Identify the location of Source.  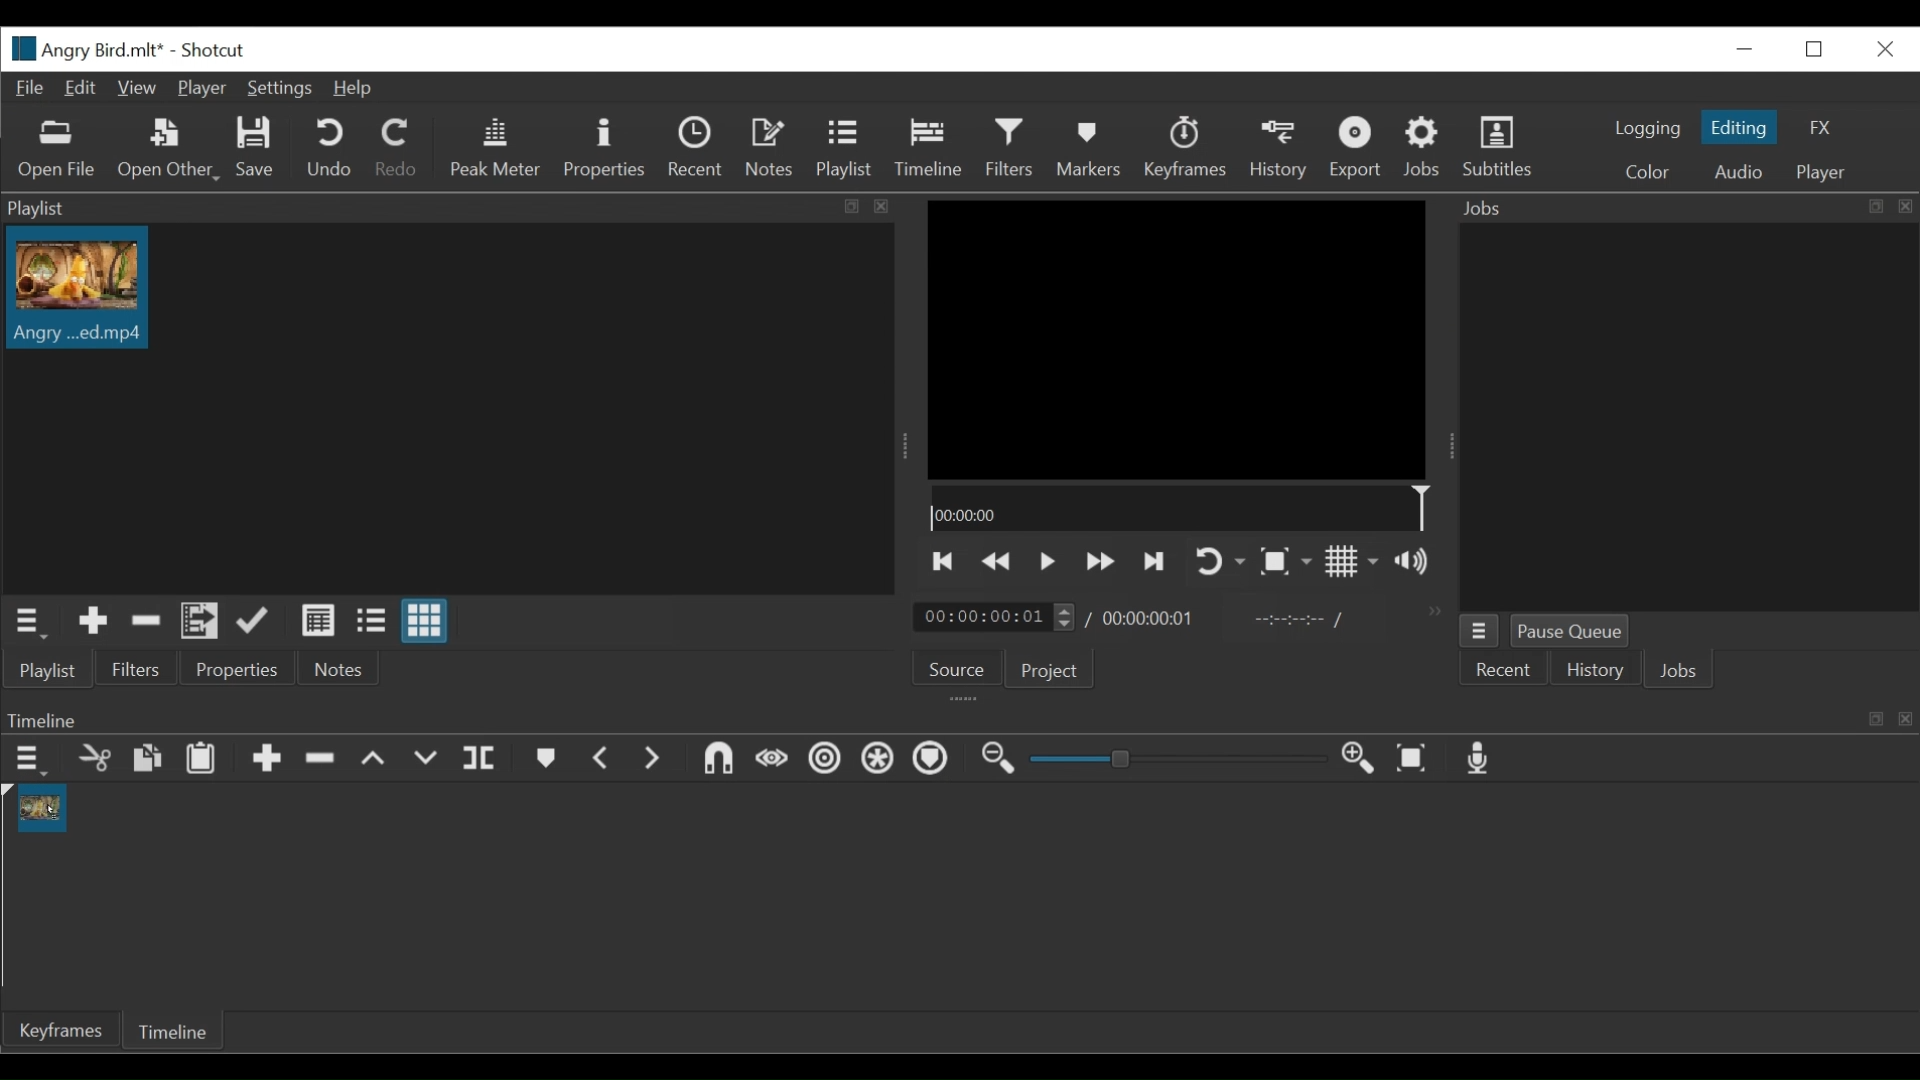
(958, 670).